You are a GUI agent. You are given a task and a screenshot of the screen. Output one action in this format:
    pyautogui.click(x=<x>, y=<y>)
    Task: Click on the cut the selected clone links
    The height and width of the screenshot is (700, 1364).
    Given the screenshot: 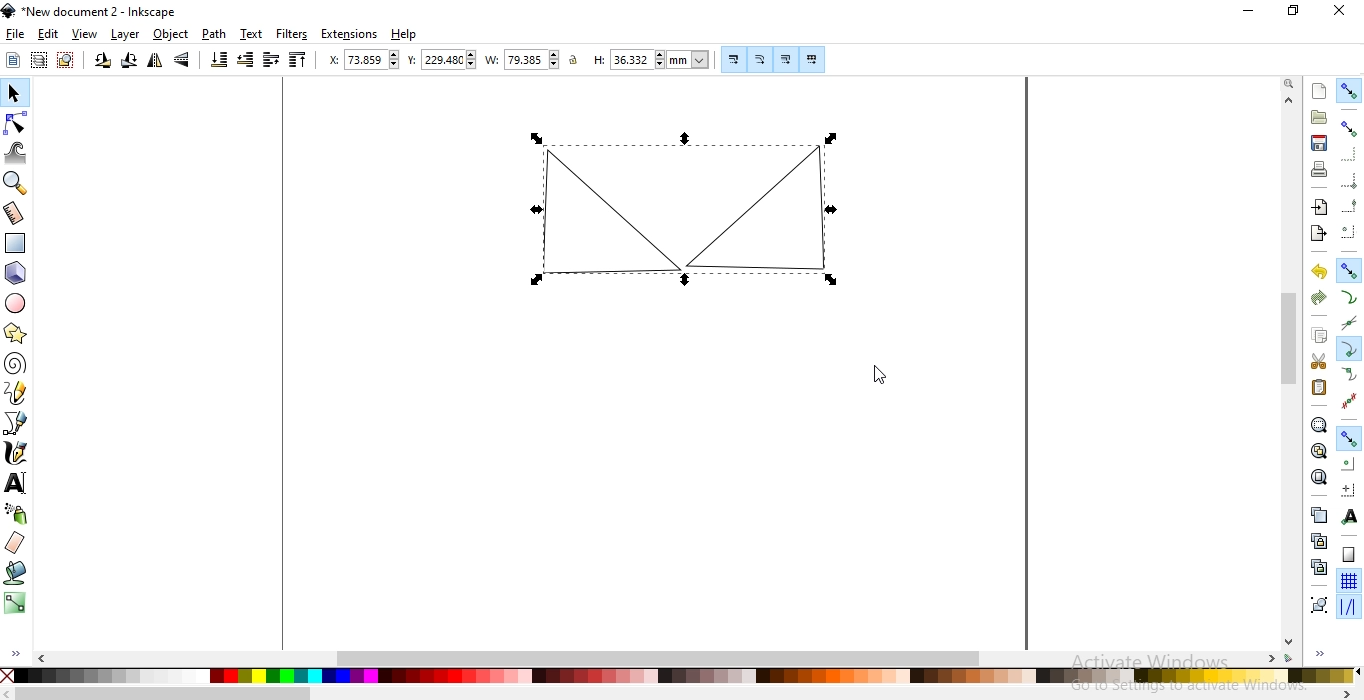 What is the action you would take?
    pyautogui.click(x=1319, y=567)
    